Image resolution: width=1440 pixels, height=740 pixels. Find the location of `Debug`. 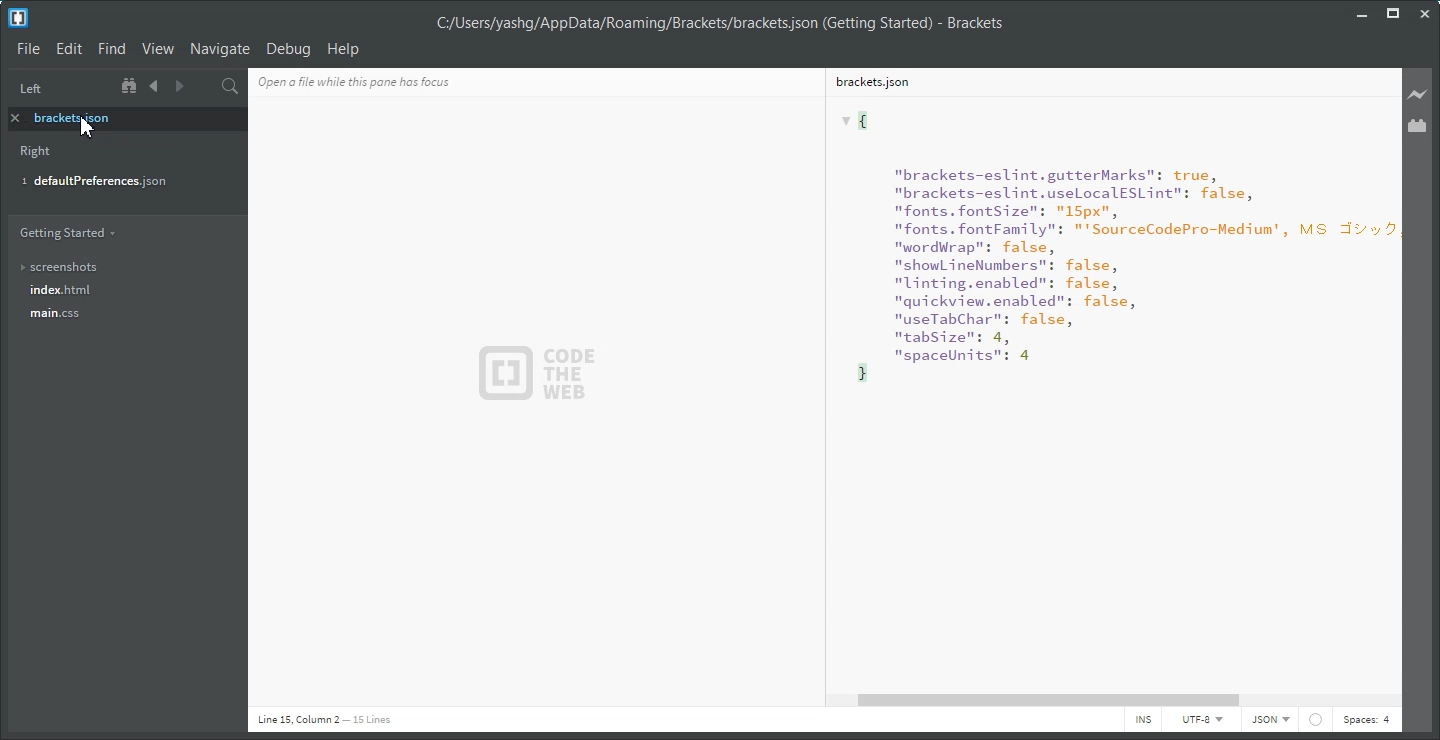

Debug is located at coordinates (288, 49).